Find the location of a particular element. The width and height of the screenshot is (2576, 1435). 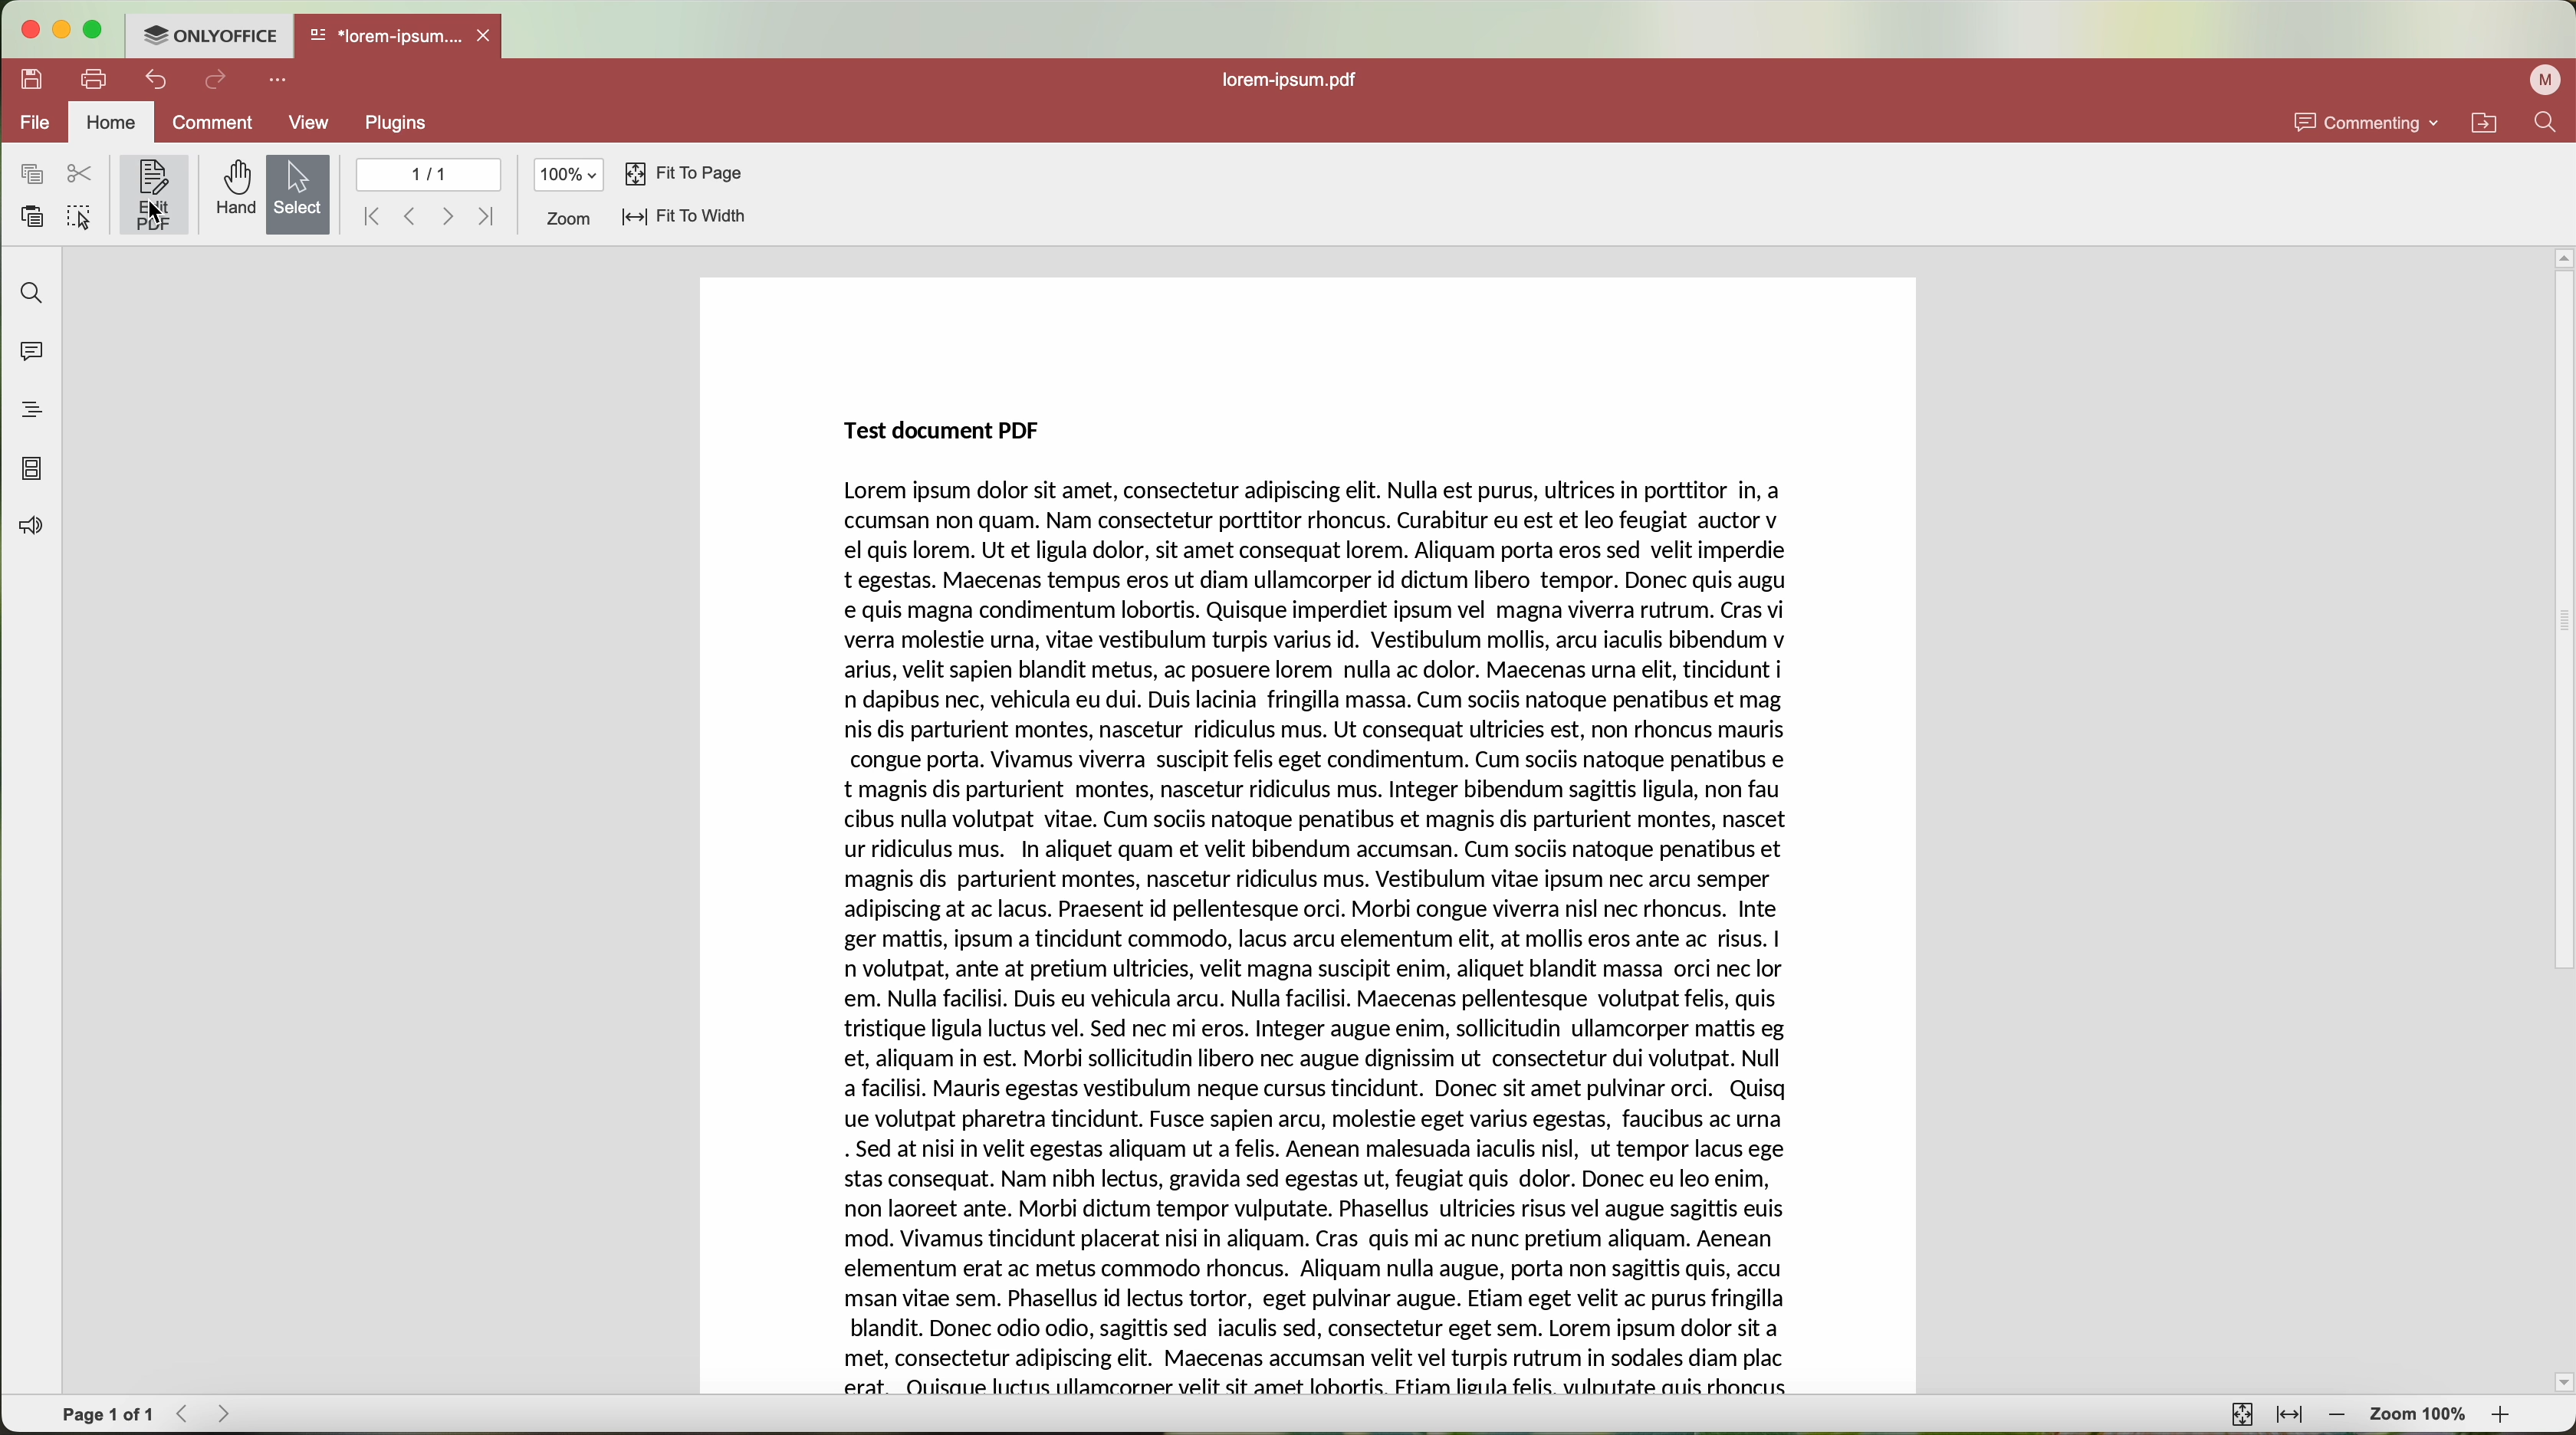

plugins is located at coordinates (397, 123).